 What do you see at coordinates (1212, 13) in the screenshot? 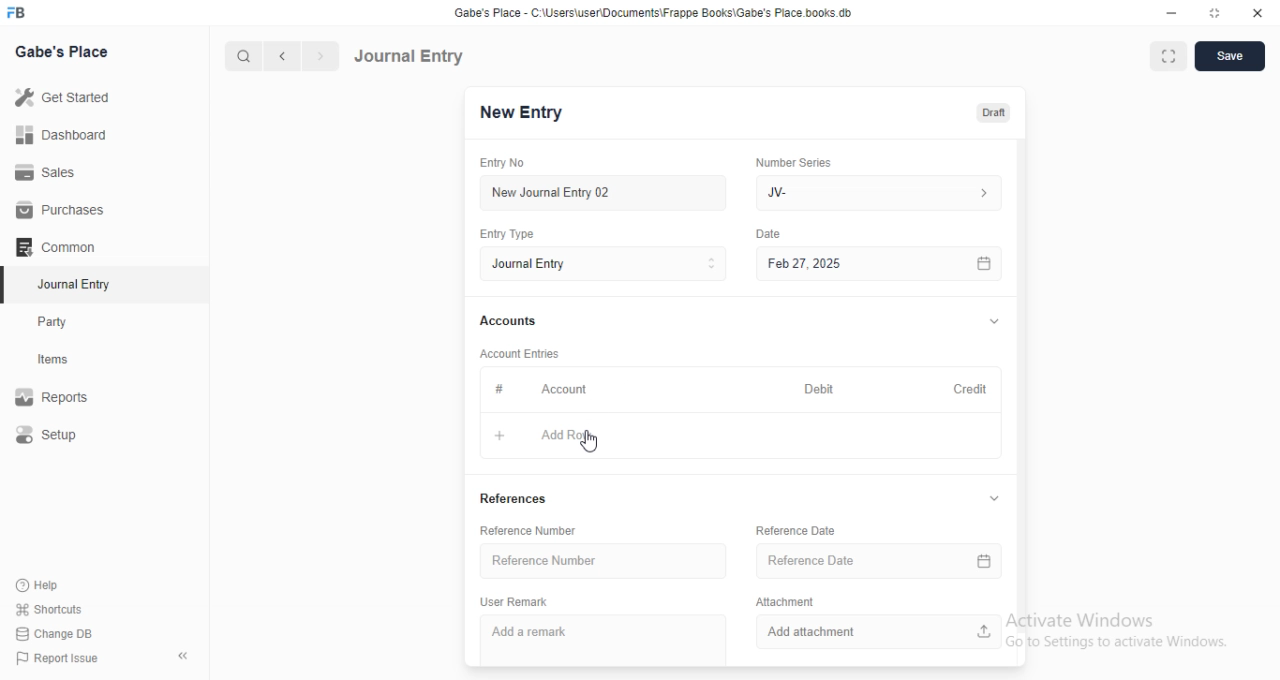
I see `Full screen` at bounding box center [1212, 13].